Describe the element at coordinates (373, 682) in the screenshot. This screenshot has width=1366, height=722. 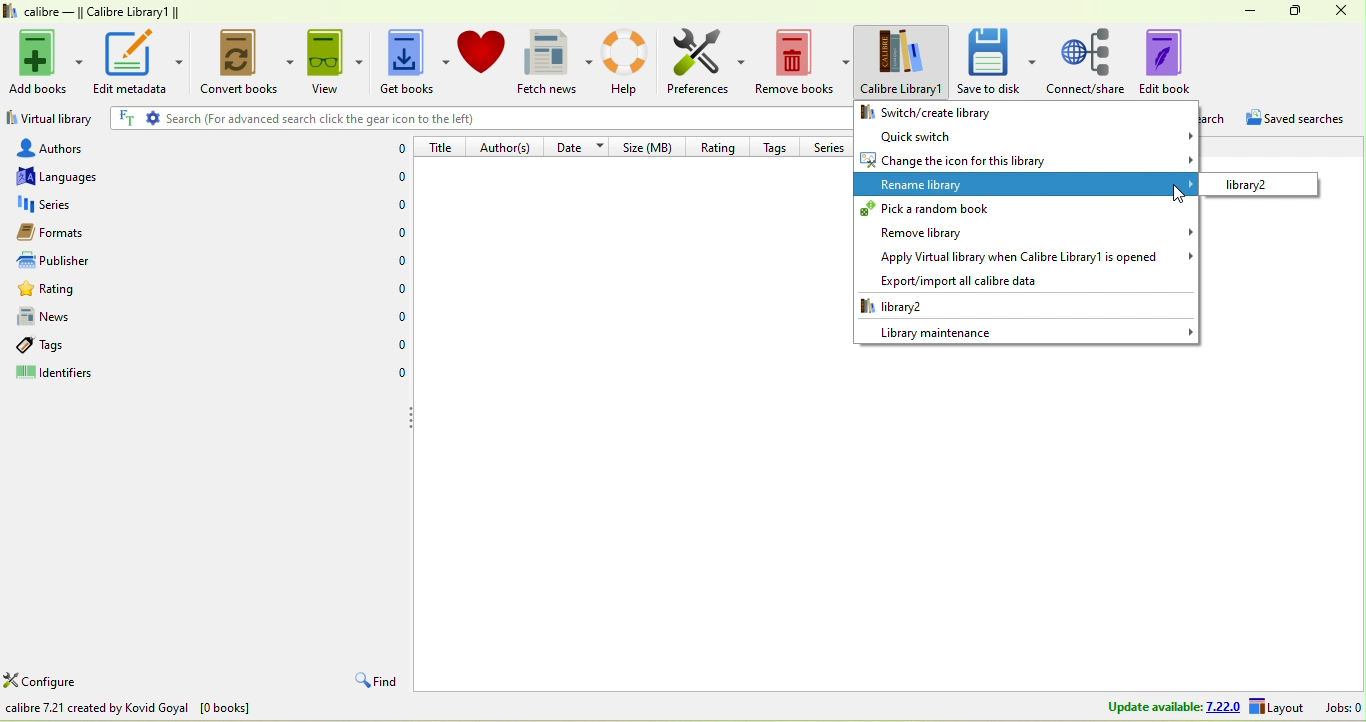
I see `find` at that location.